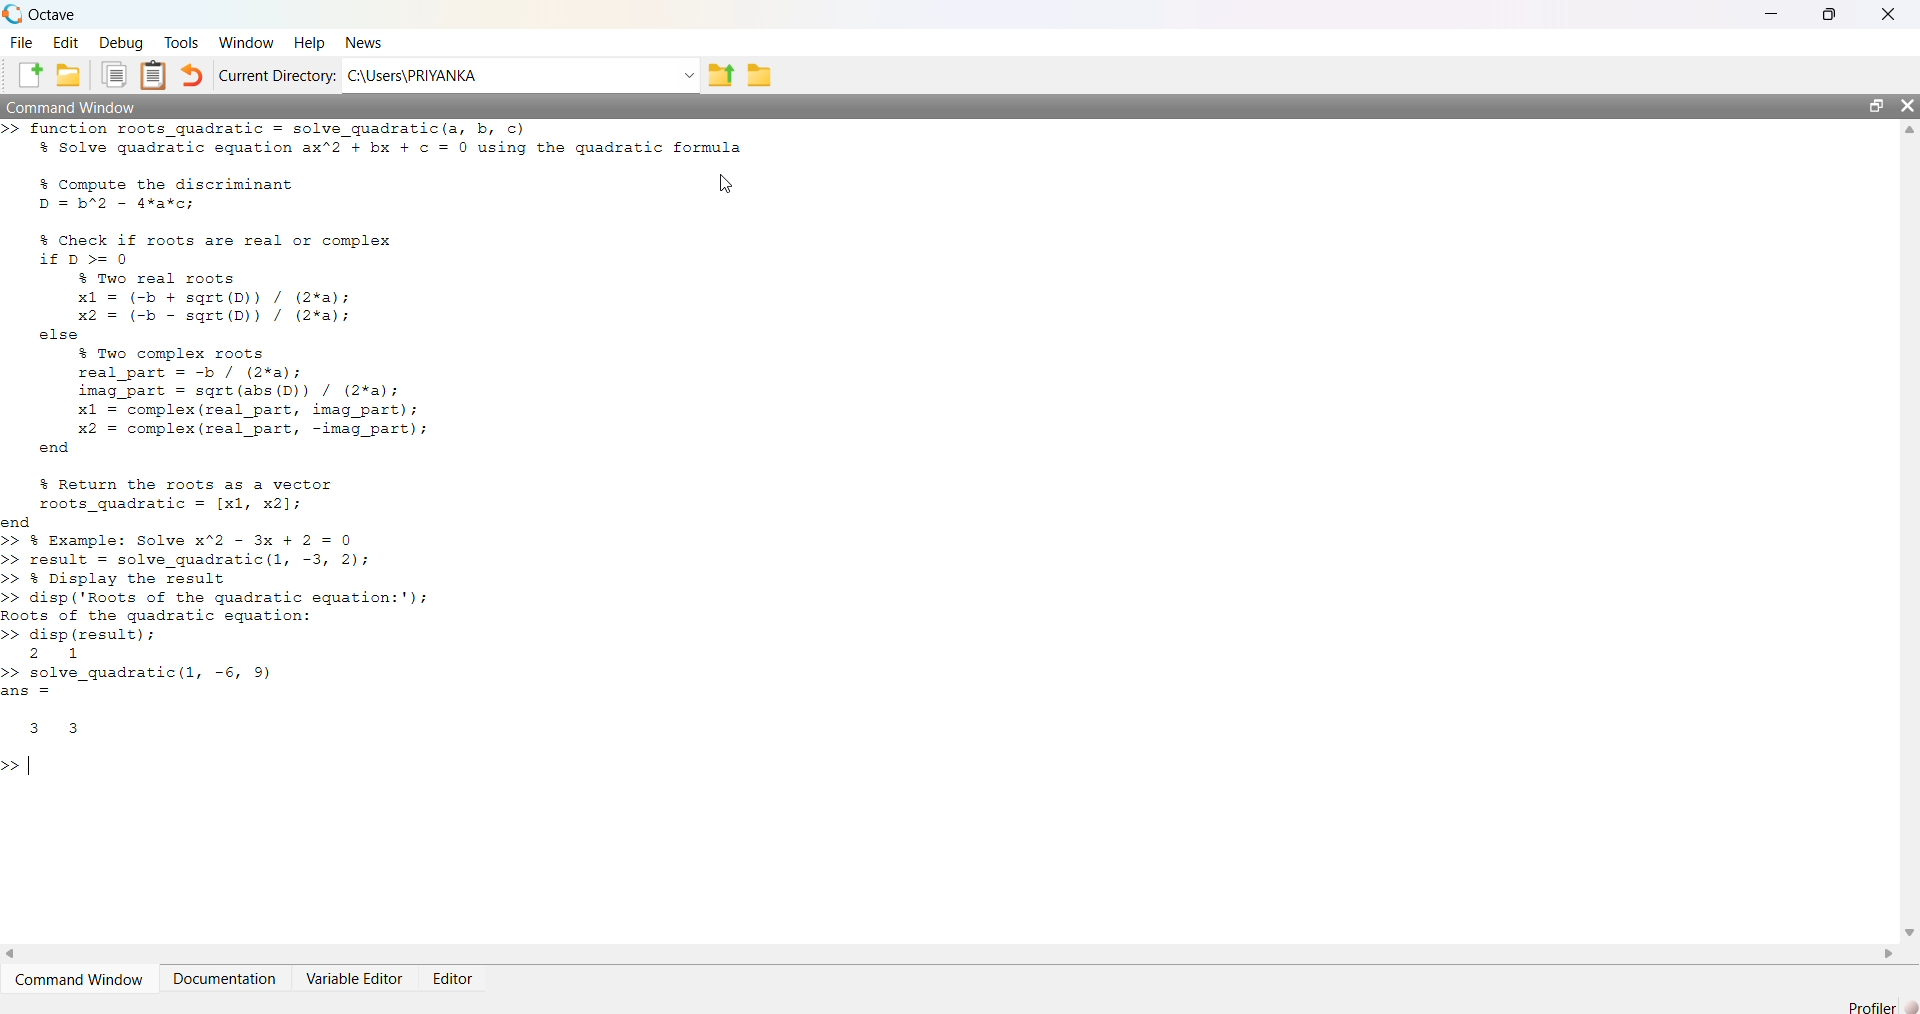  What do you see at coordinates (728, 184) in the screenshot?
I see `Cursor` at bounding box center [728, 184].